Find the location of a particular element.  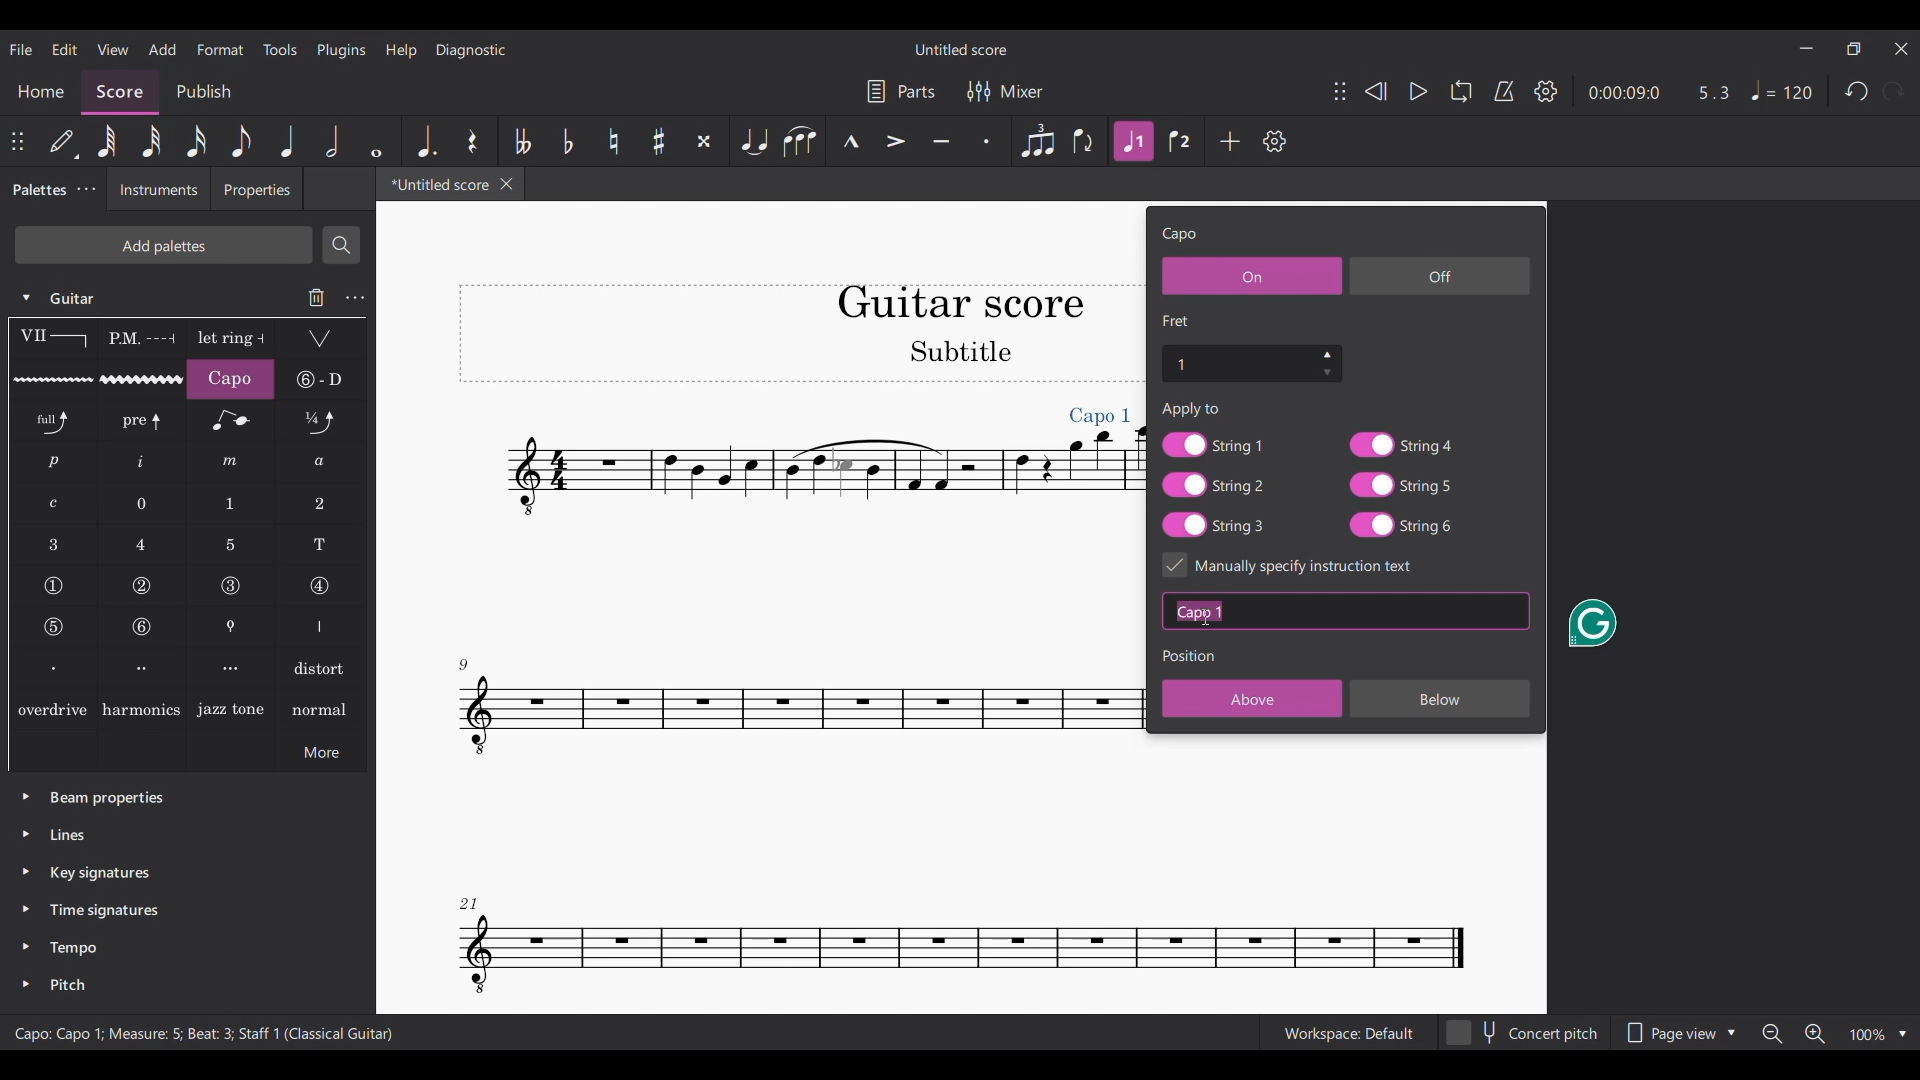

Guitar vibrato wide is located at coordinates (142, 379).